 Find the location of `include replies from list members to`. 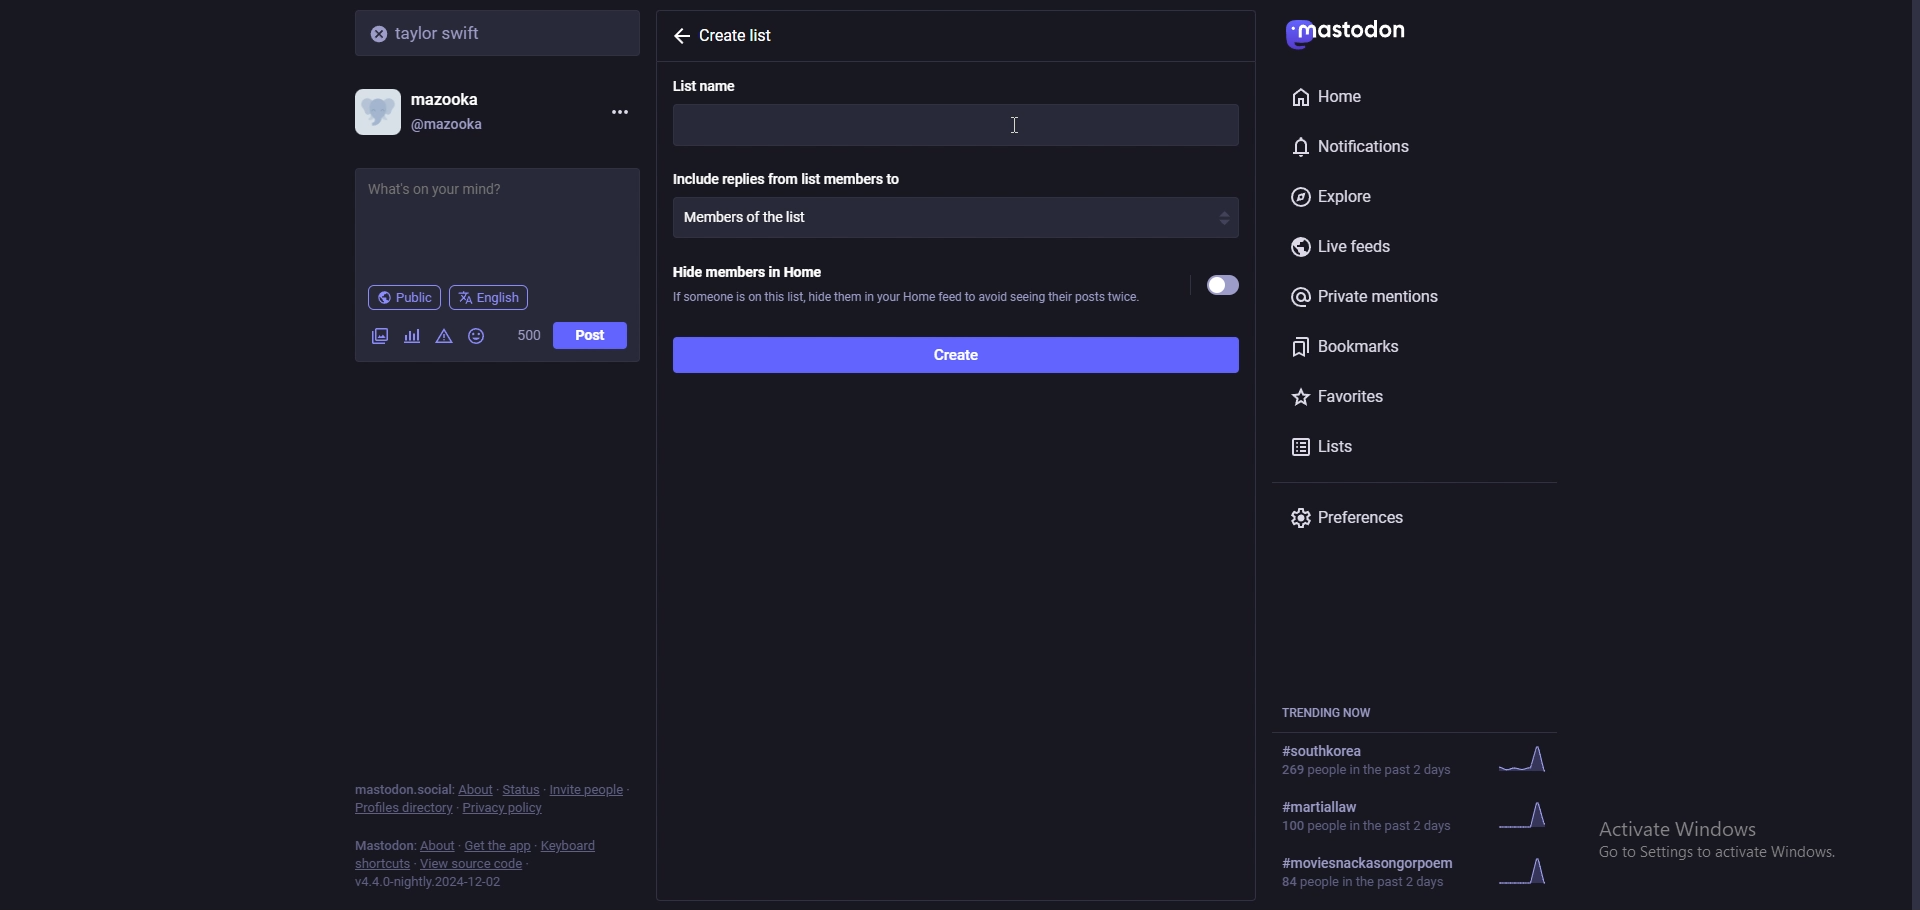

include replies from list members to is located at coordinates (791, 178).